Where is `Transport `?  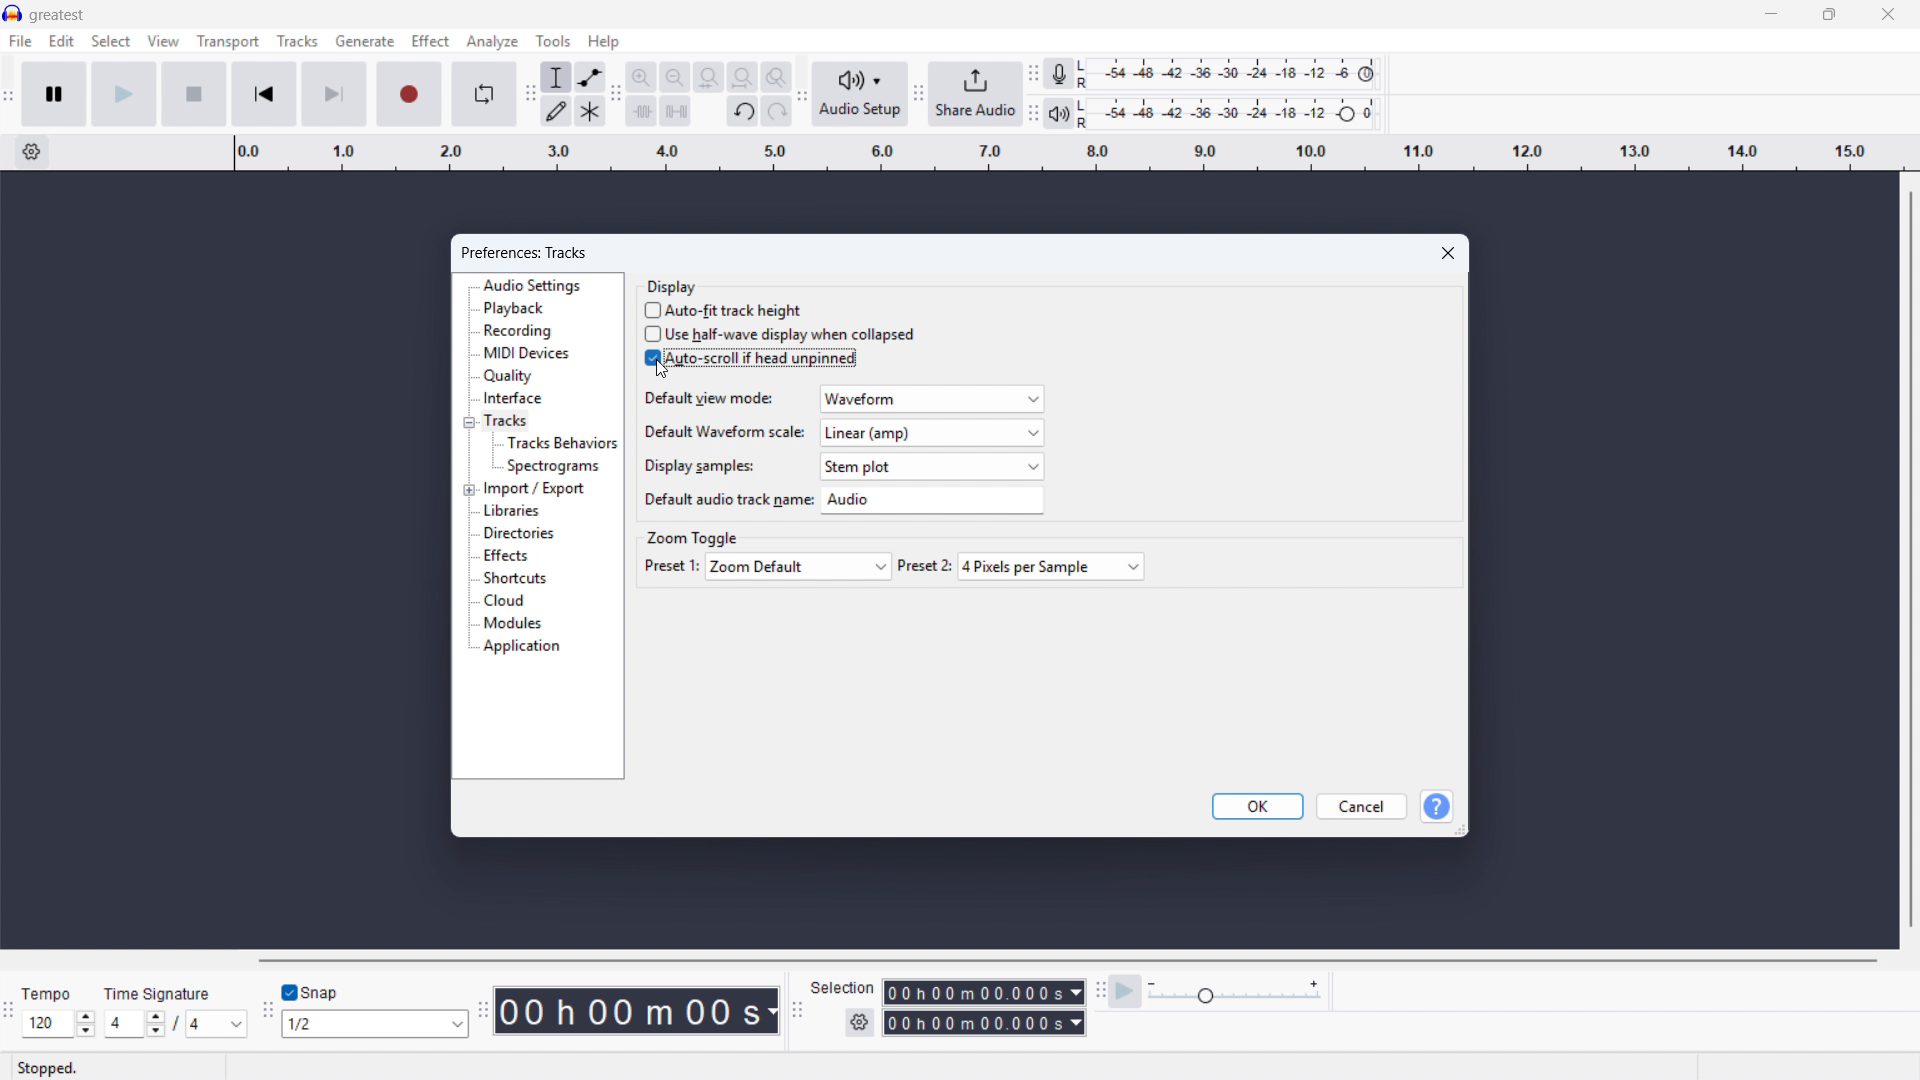 Transport  is located at coordinates (228, 41).